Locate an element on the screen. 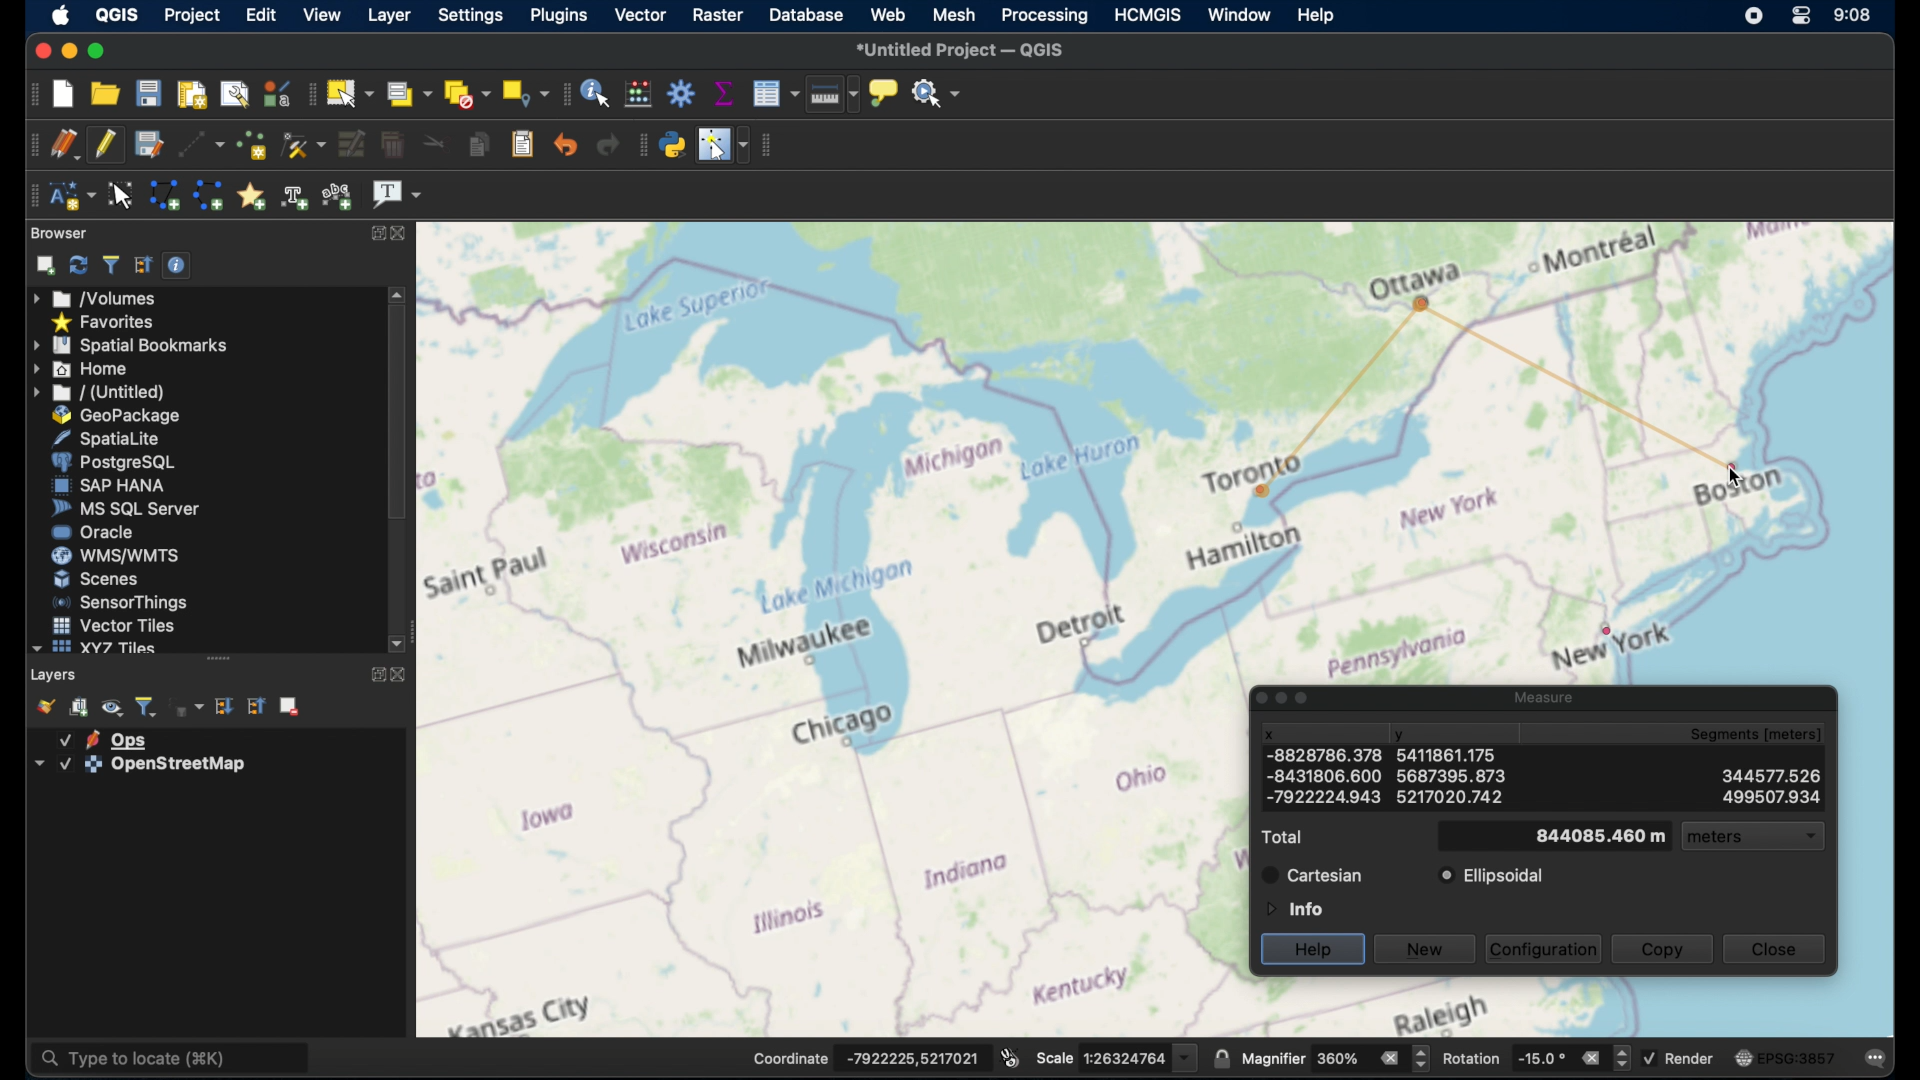  toolbox is located at coordinates (683, 92).